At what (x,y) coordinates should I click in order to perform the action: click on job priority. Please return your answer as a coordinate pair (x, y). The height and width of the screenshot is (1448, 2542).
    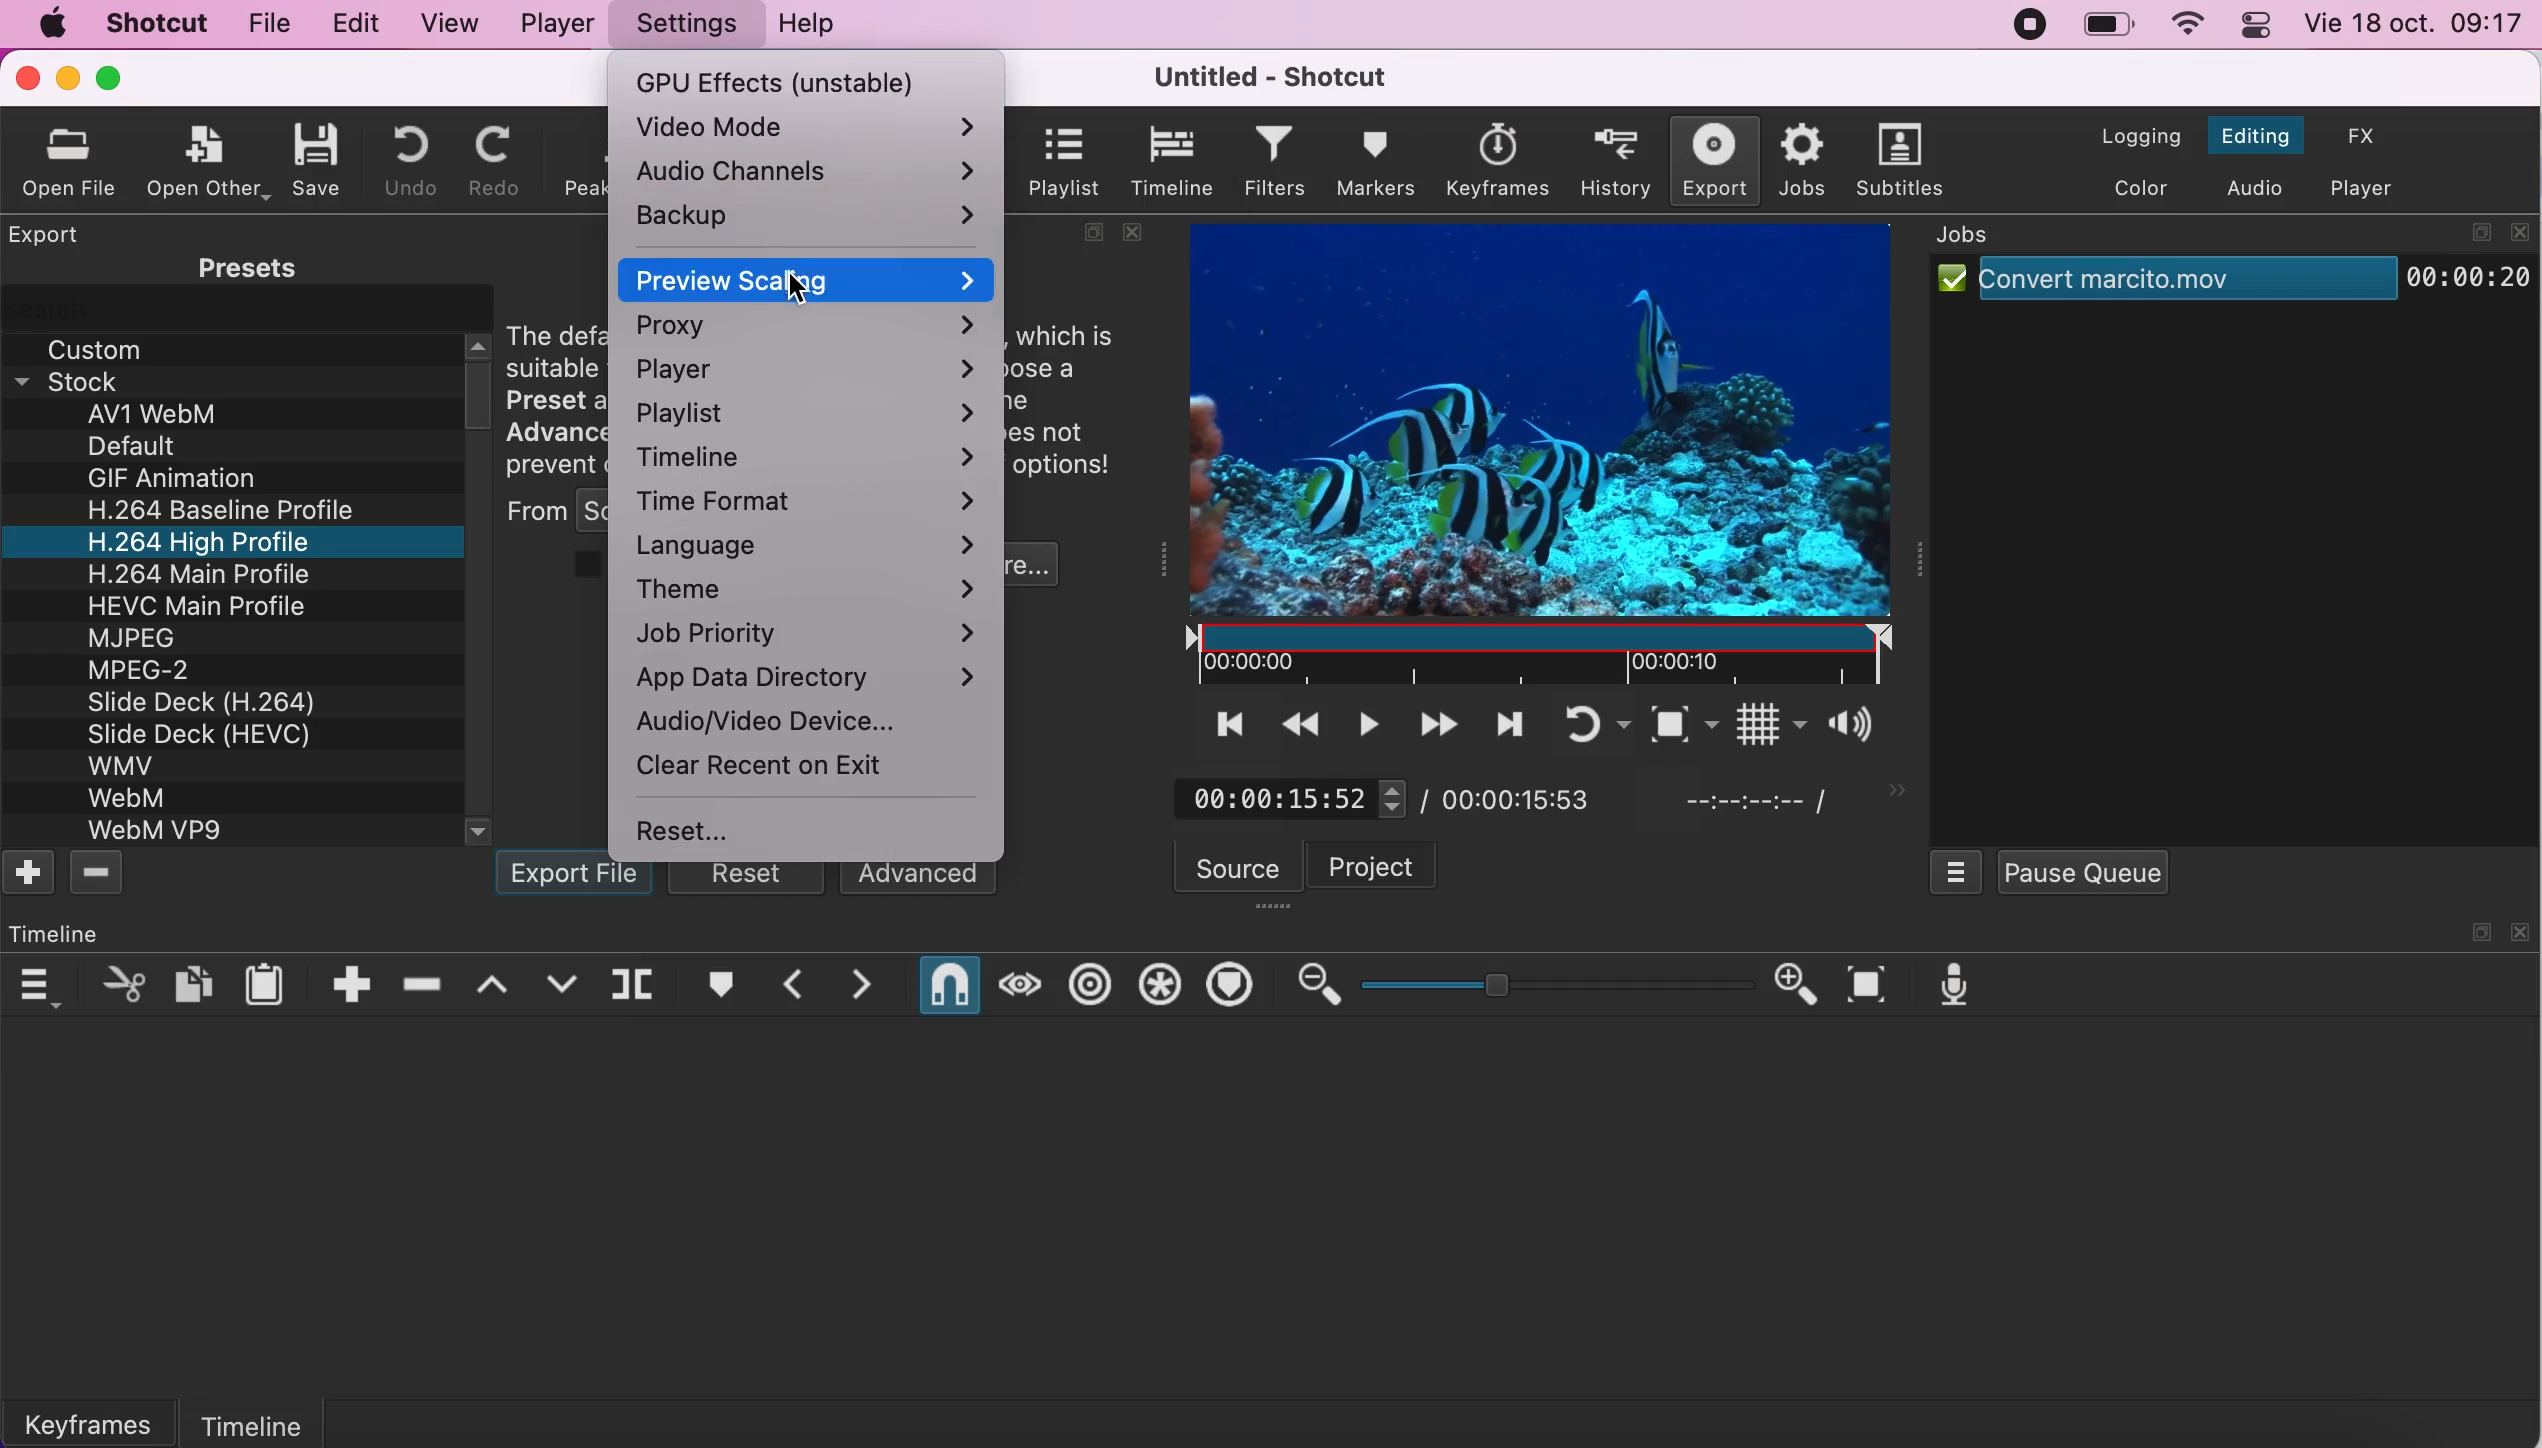
    Looking at the image, I should click on (815, 630).